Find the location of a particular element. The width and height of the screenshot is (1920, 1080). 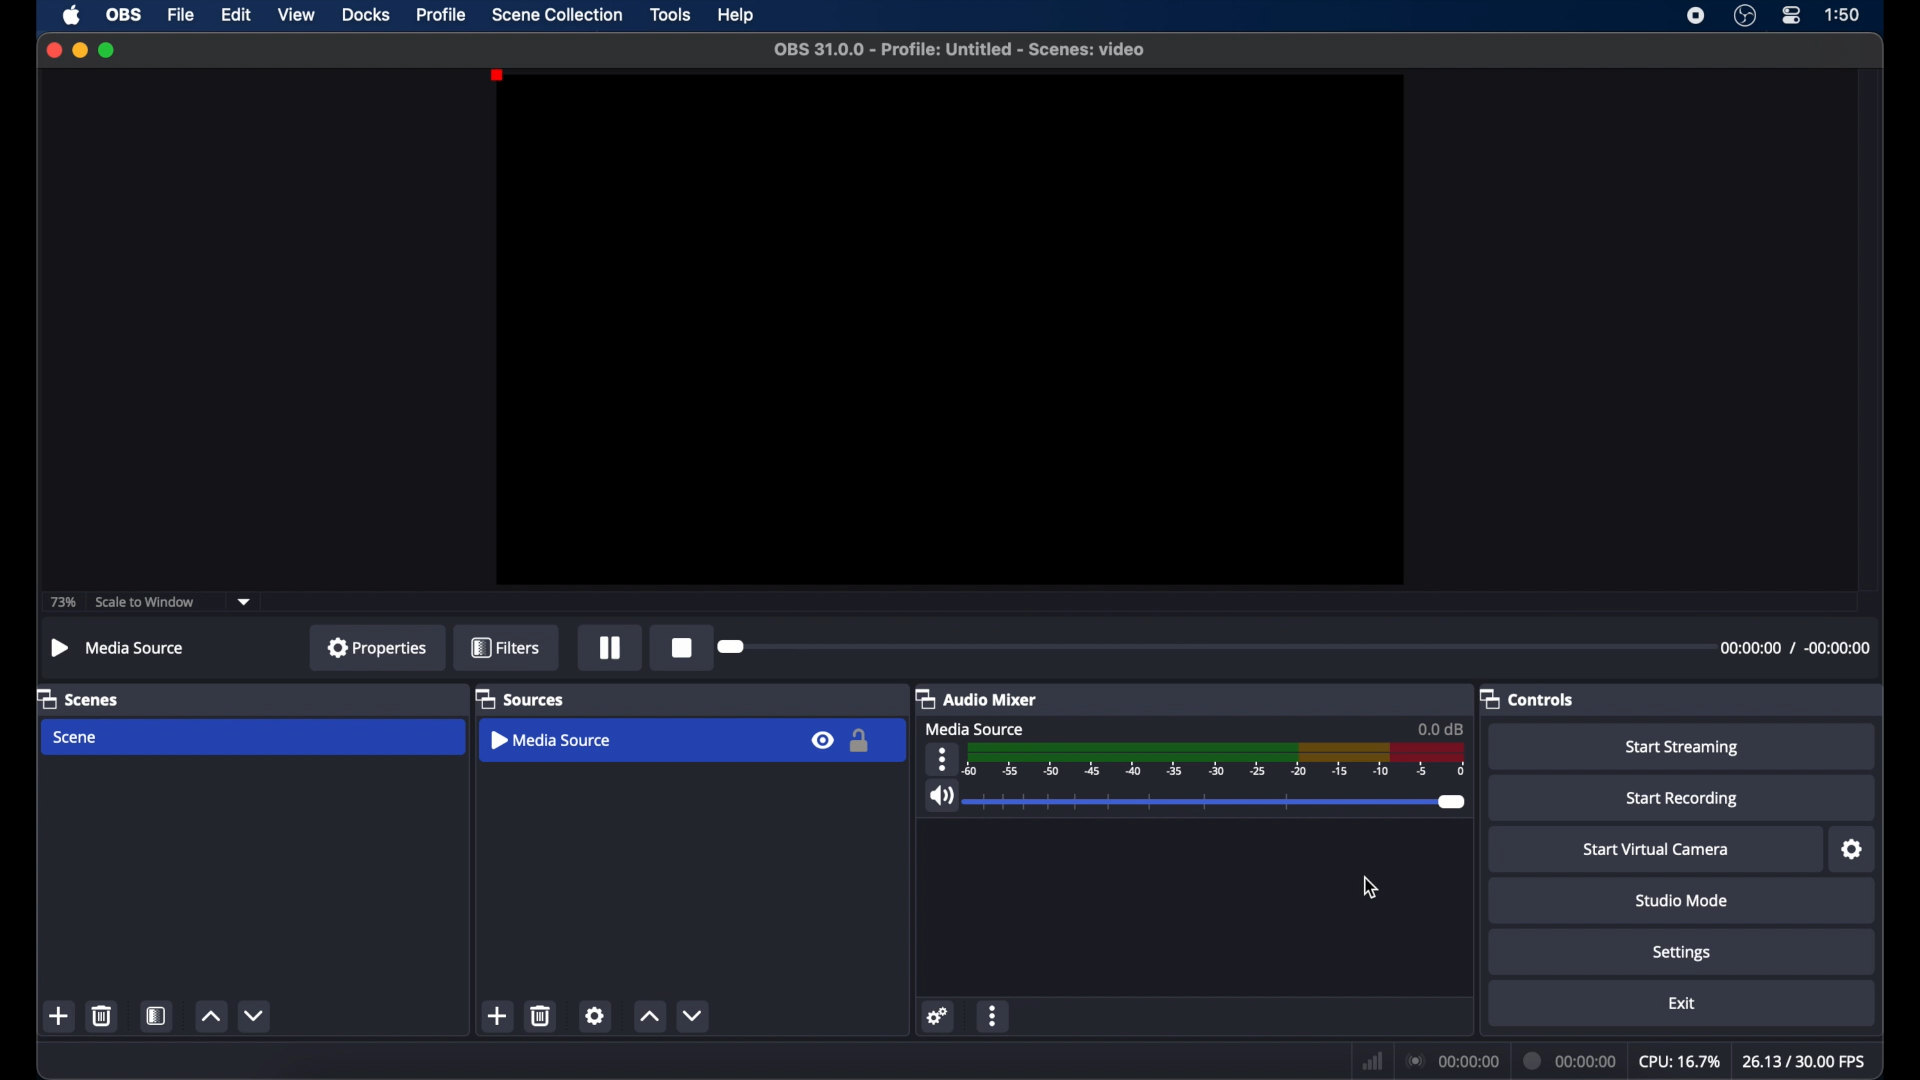

profile is located at coordinates (443, 15).